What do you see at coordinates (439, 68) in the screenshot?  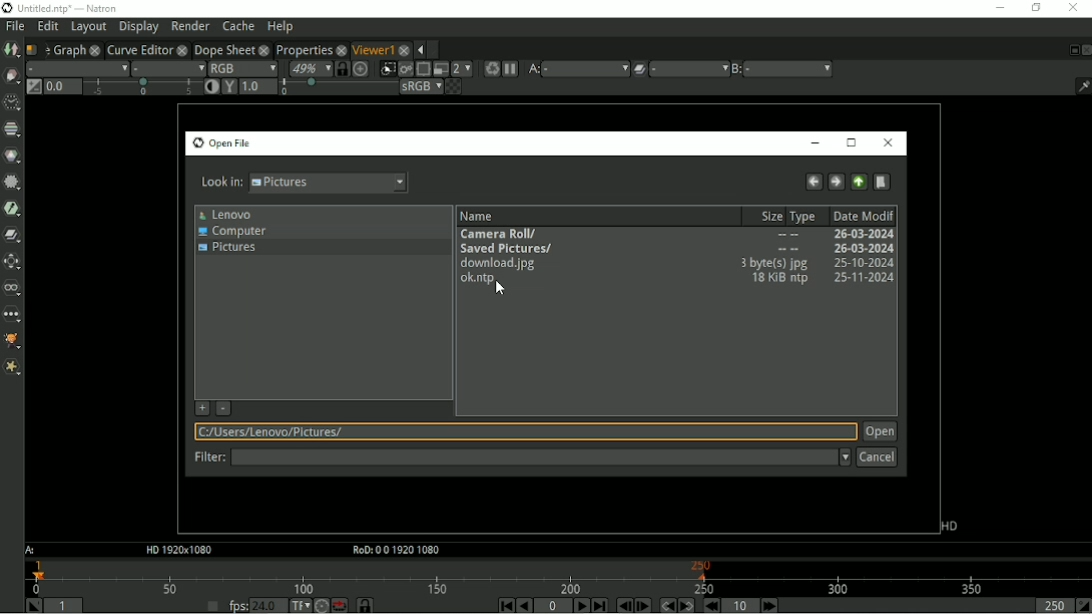 I see `Proxy mode` at bounding box center [439, 68].